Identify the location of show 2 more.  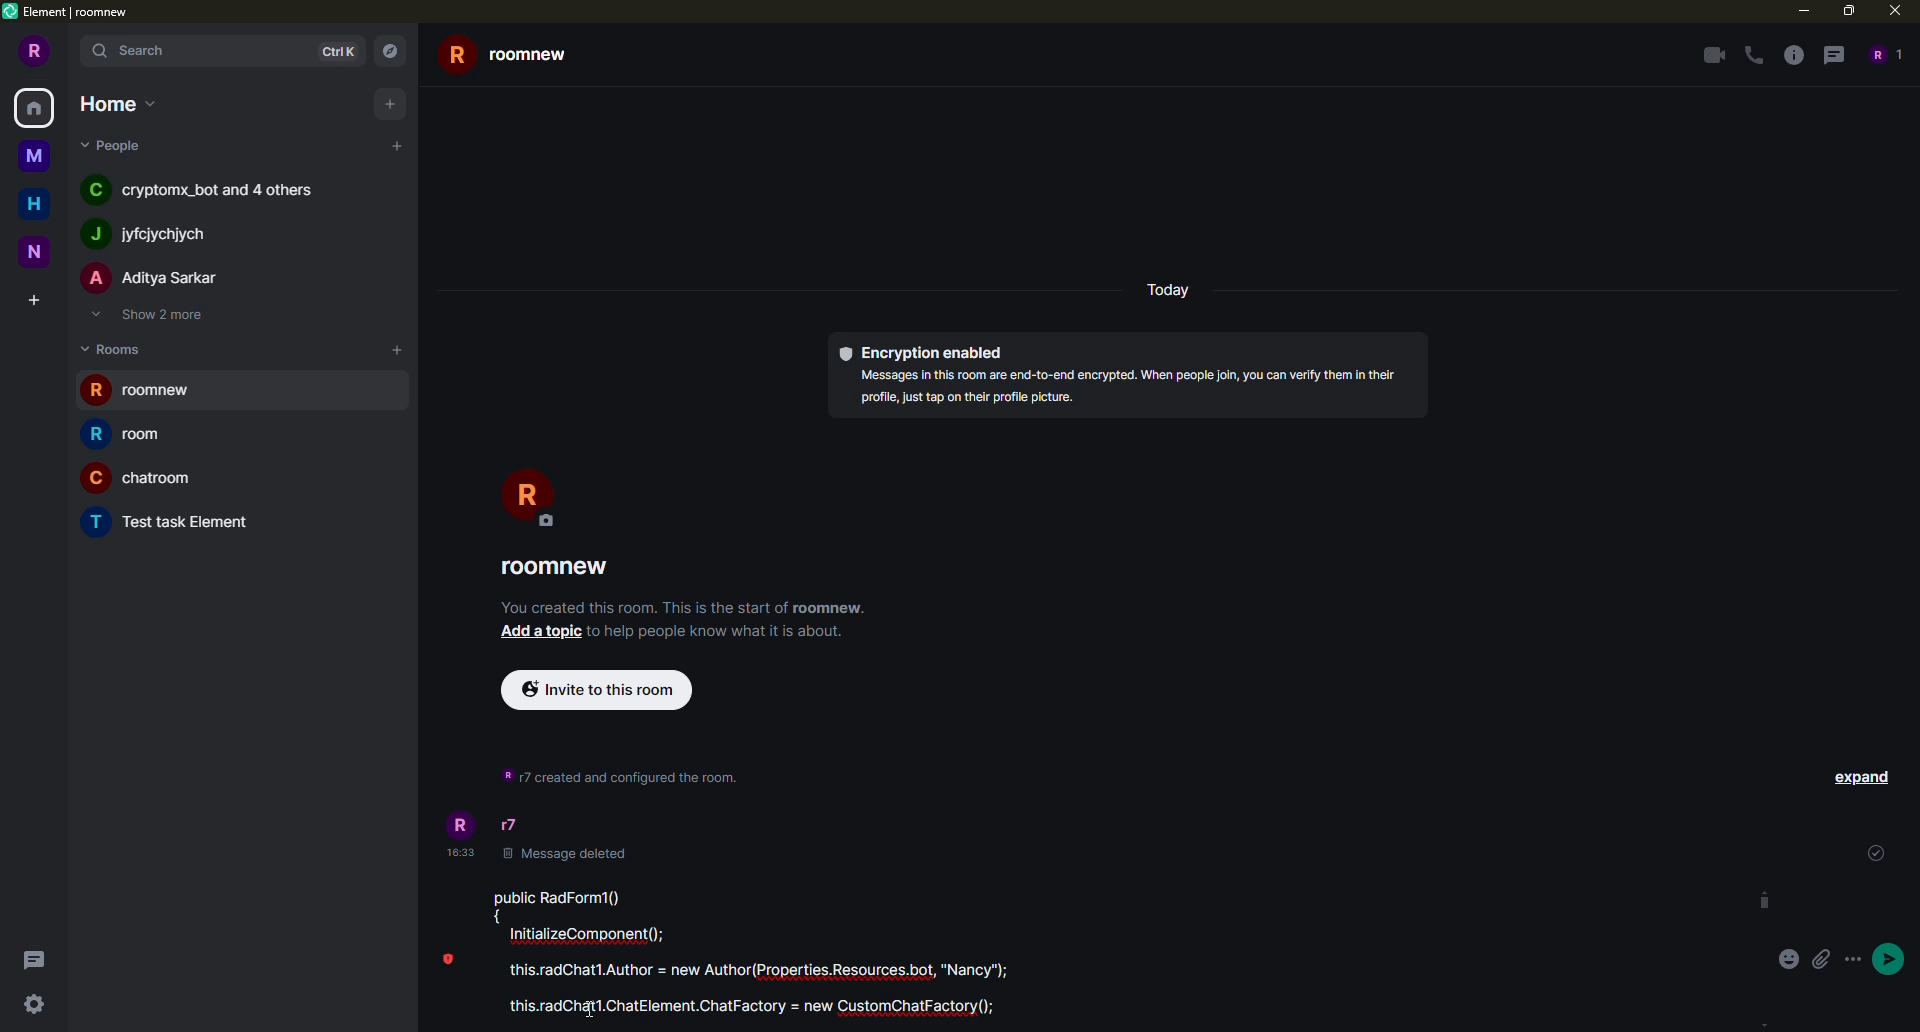
(153, 315).